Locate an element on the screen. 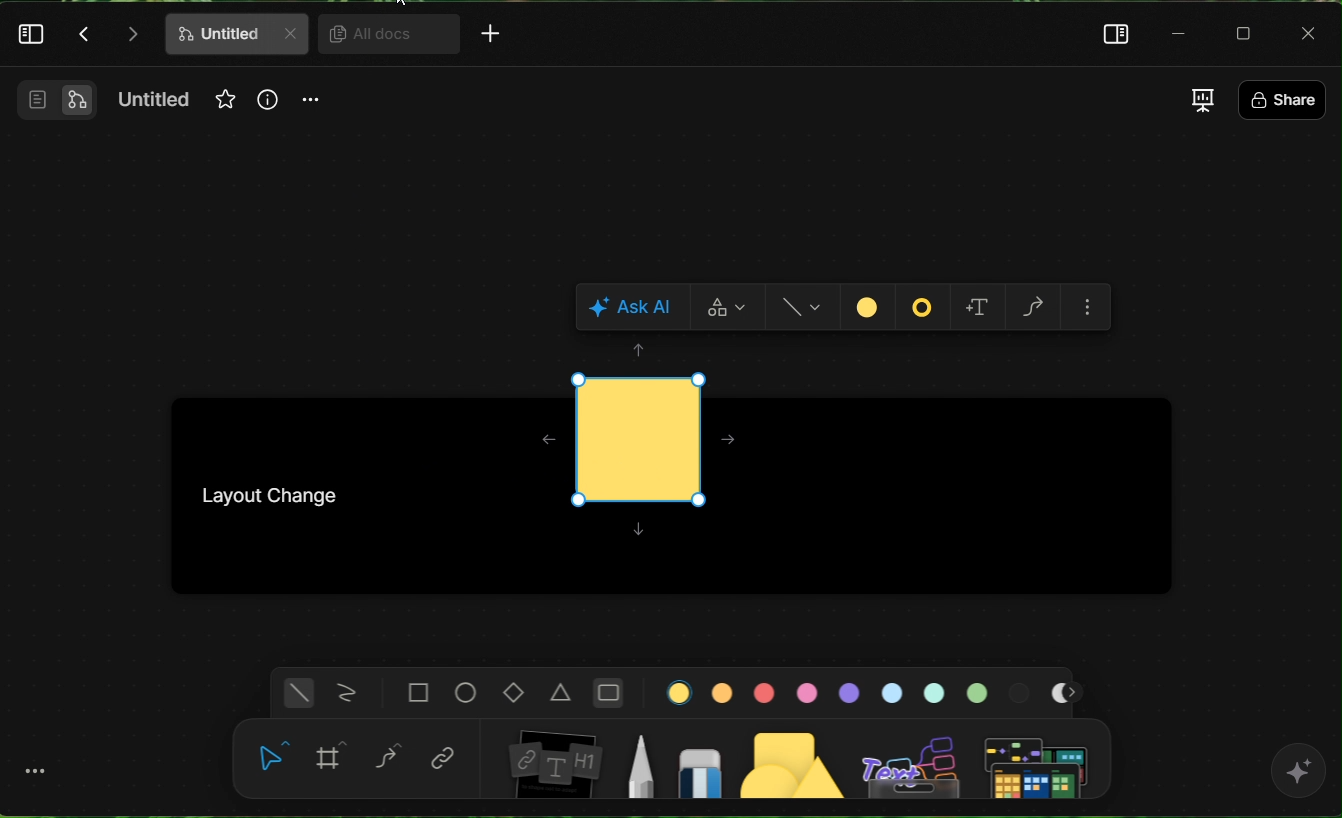 The image size is (1342, 818). Change view is located at coordinates (1201, 100).